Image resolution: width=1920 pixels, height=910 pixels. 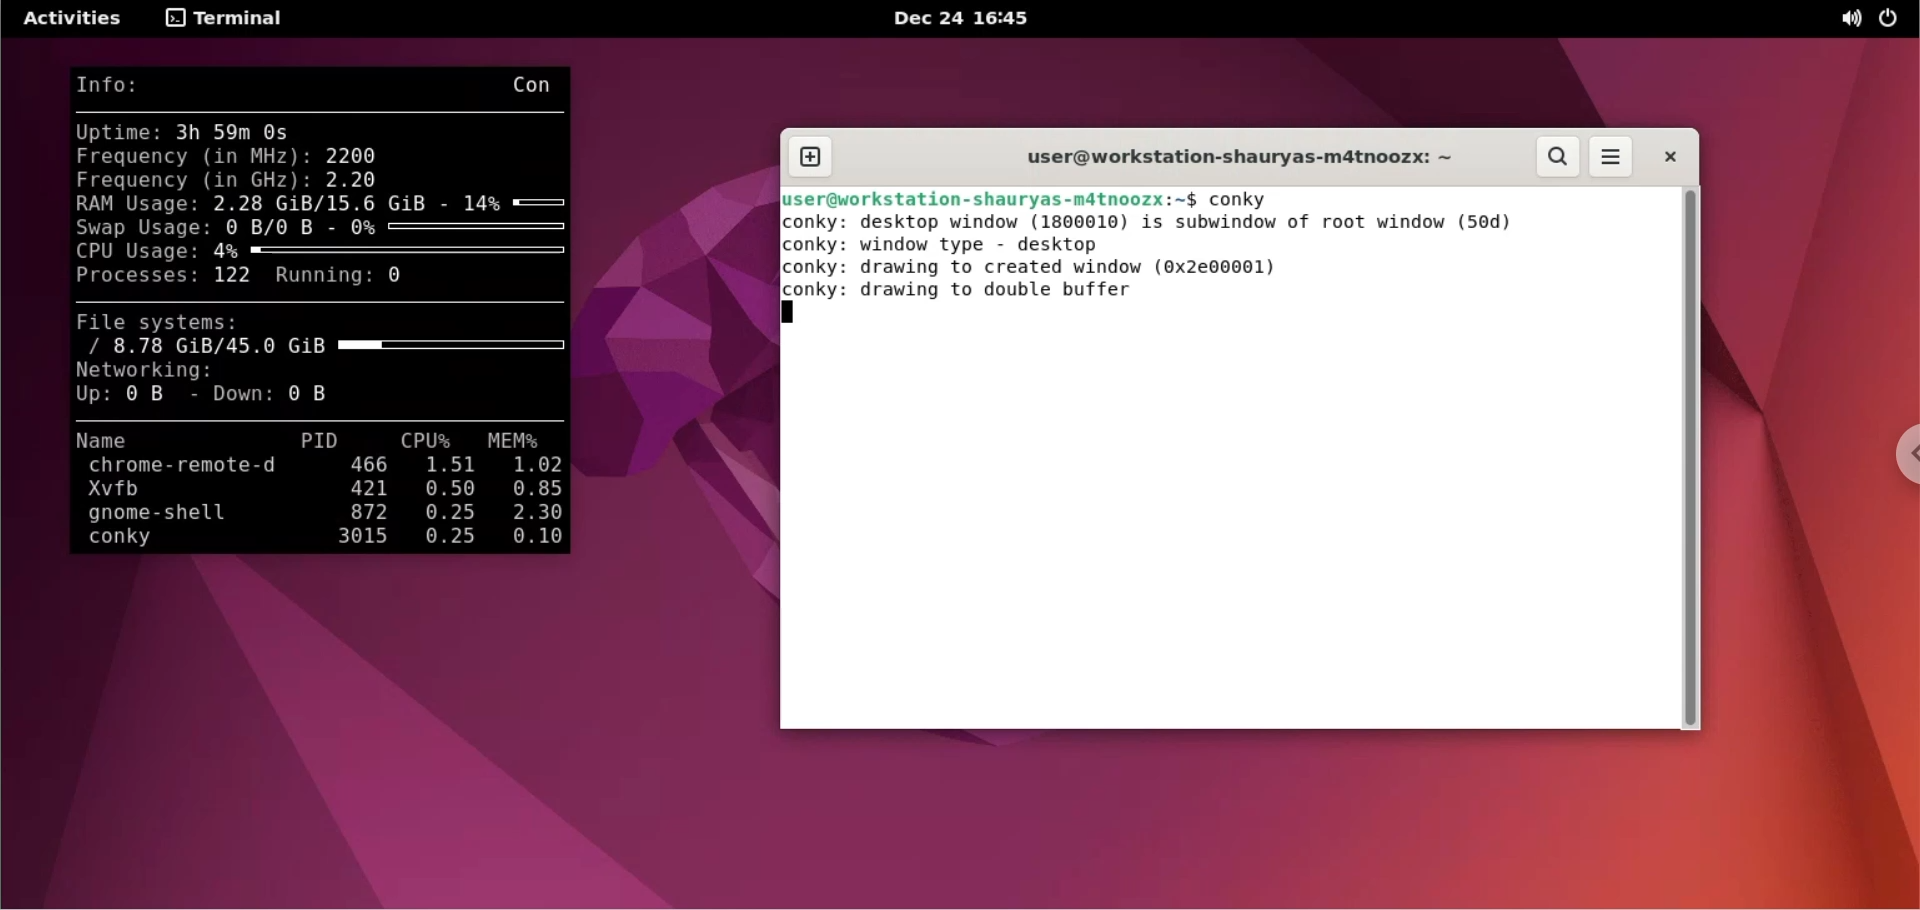 What do you see at coordinates (389, 253) in the screenshot?
I see `cpu usage percentage` at bounding box center [389, 253].